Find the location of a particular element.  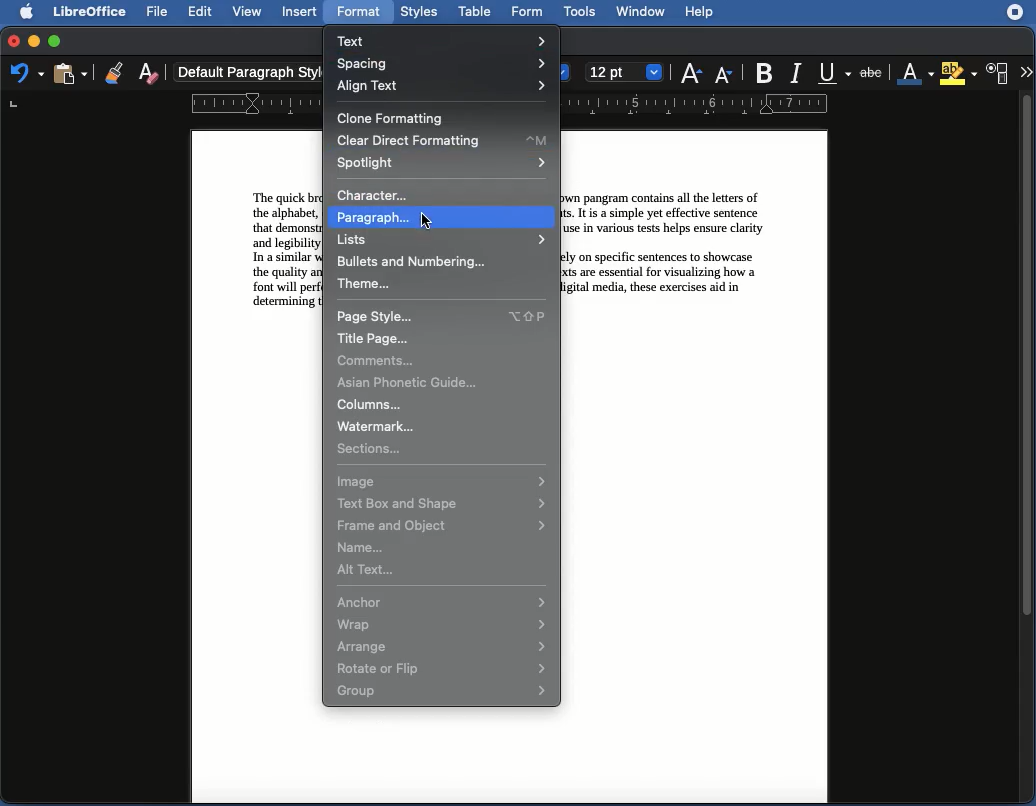

Lists is located at coordinates (443, 240).